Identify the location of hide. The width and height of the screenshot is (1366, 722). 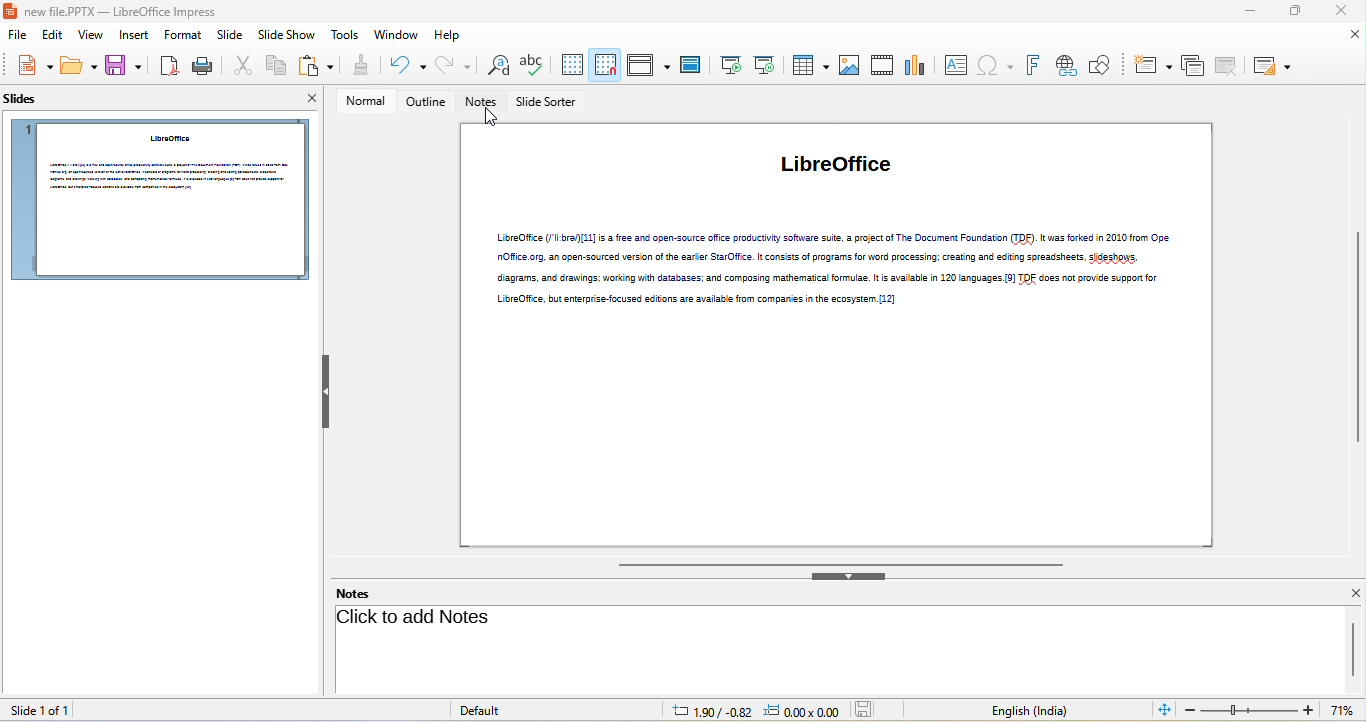
(851, 575).